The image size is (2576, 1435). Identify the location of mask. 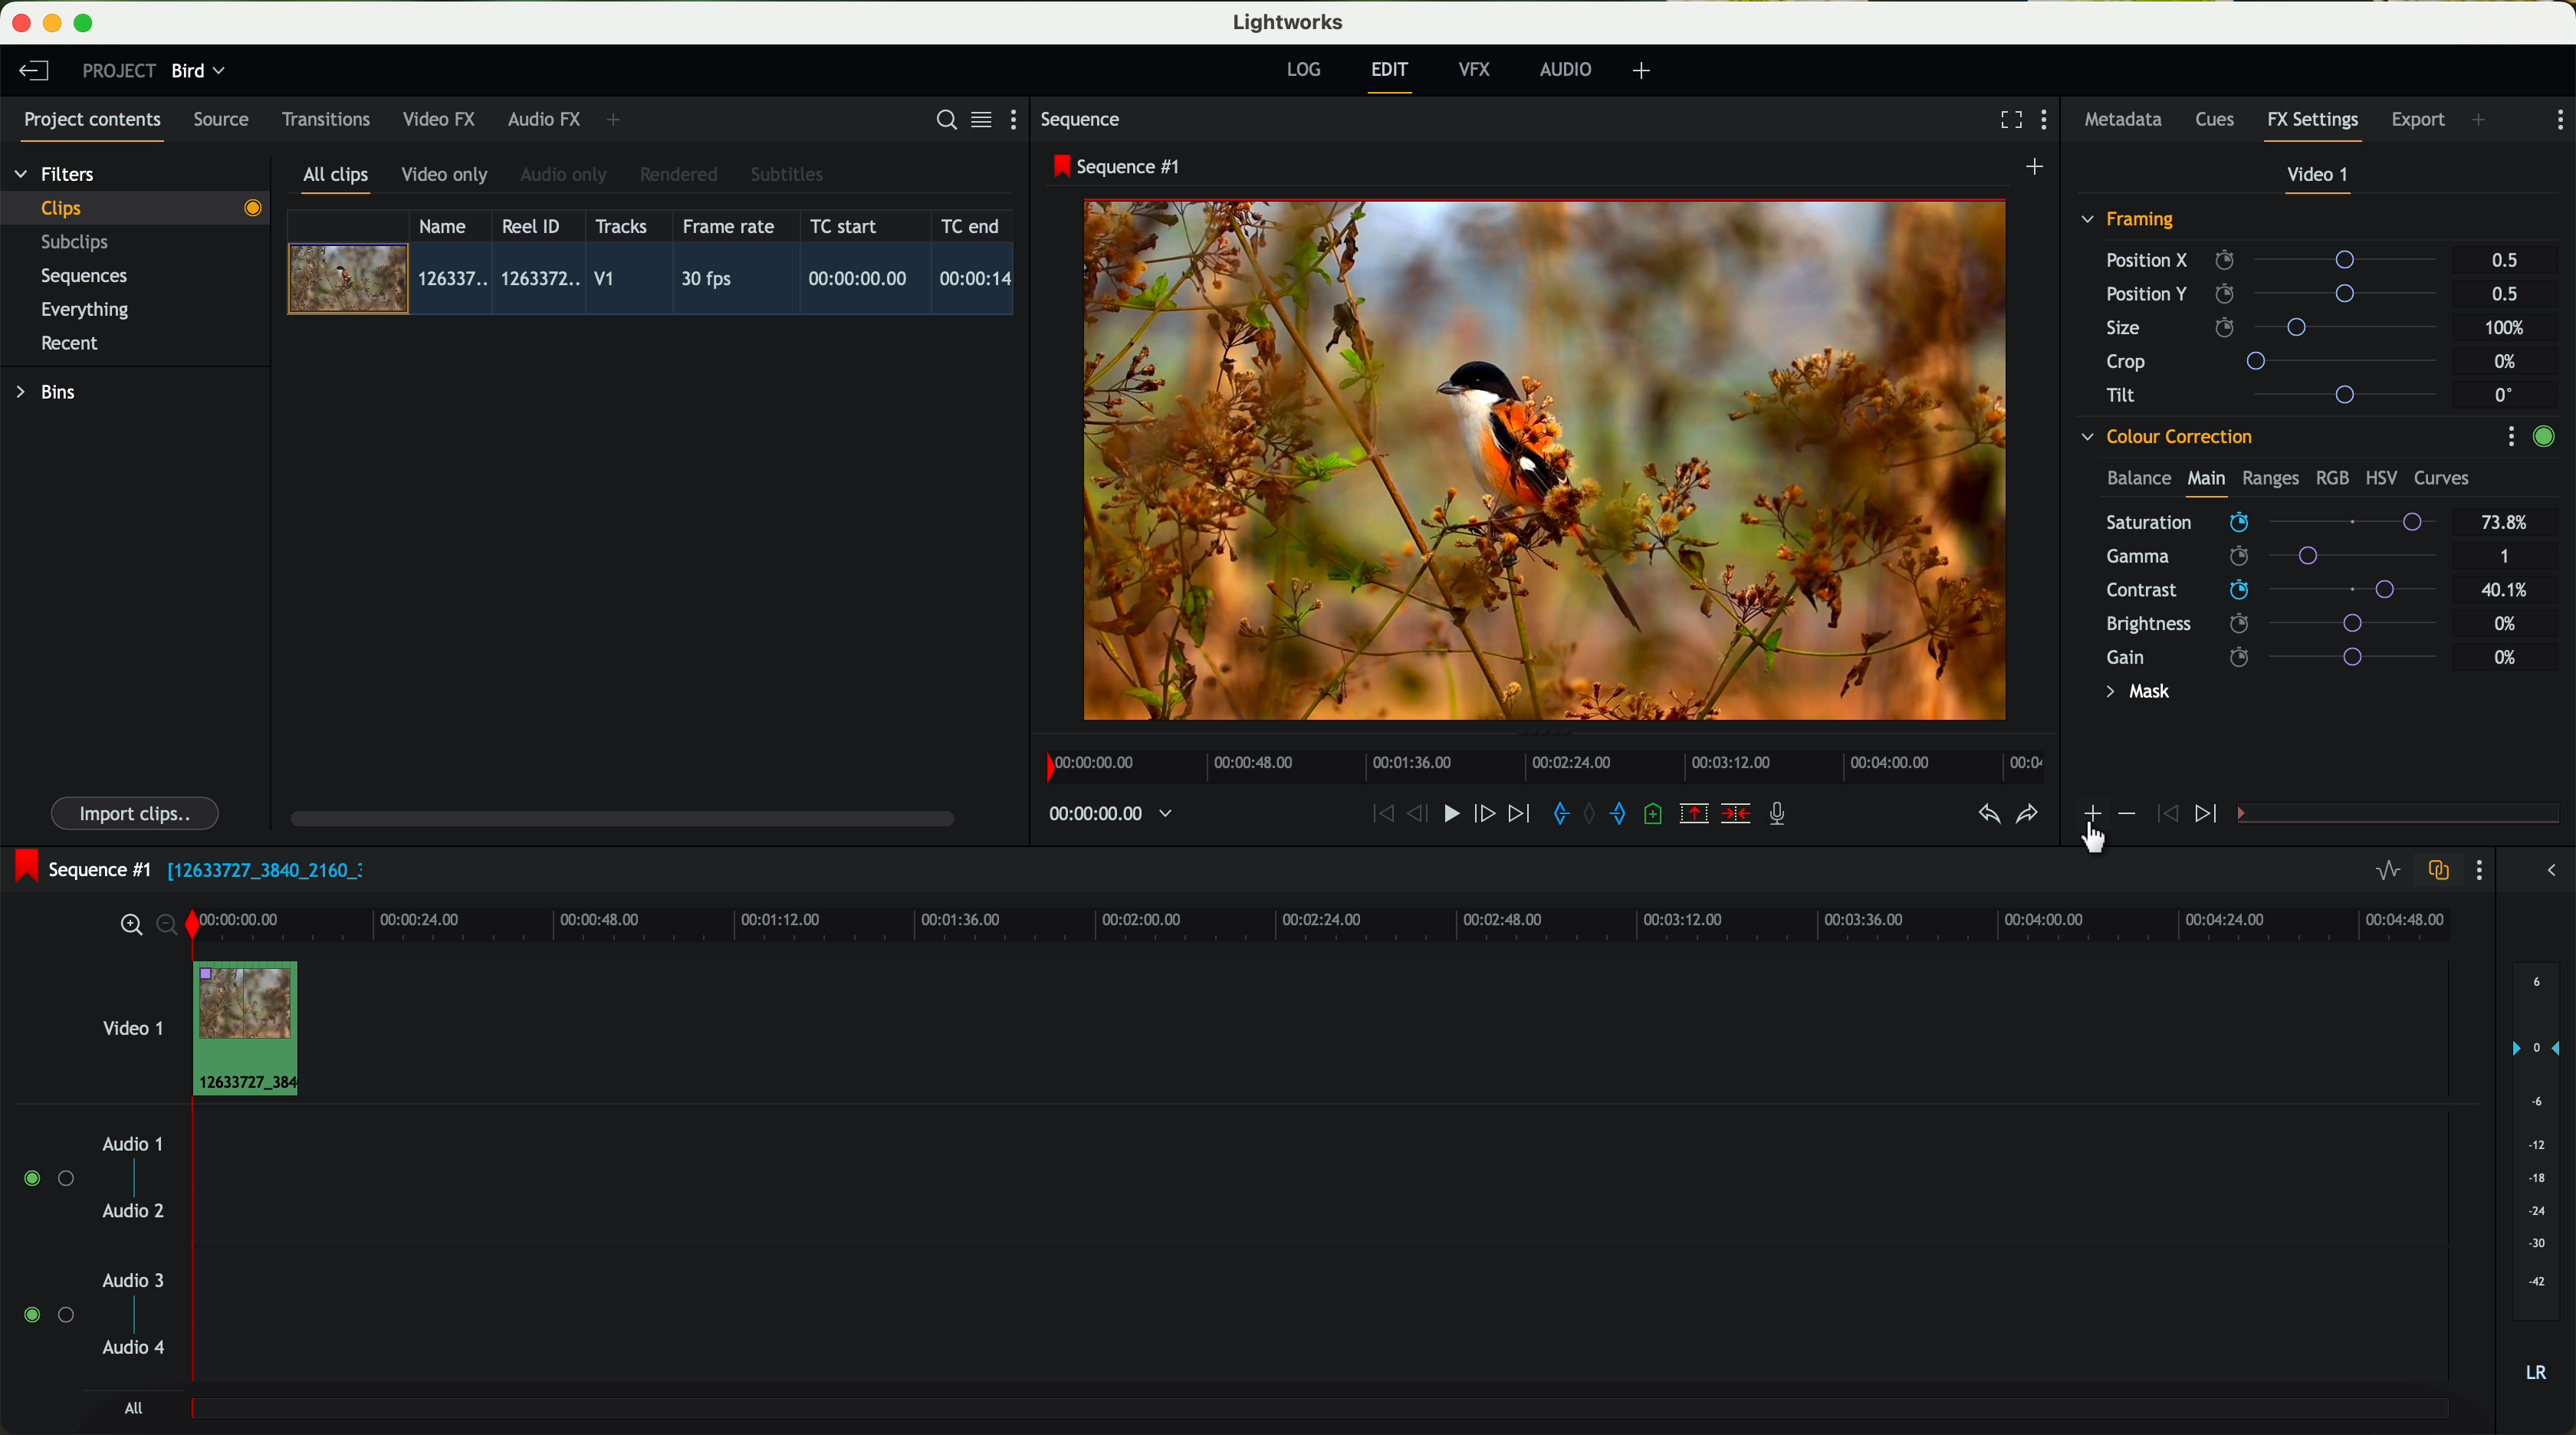
(2134, 694).